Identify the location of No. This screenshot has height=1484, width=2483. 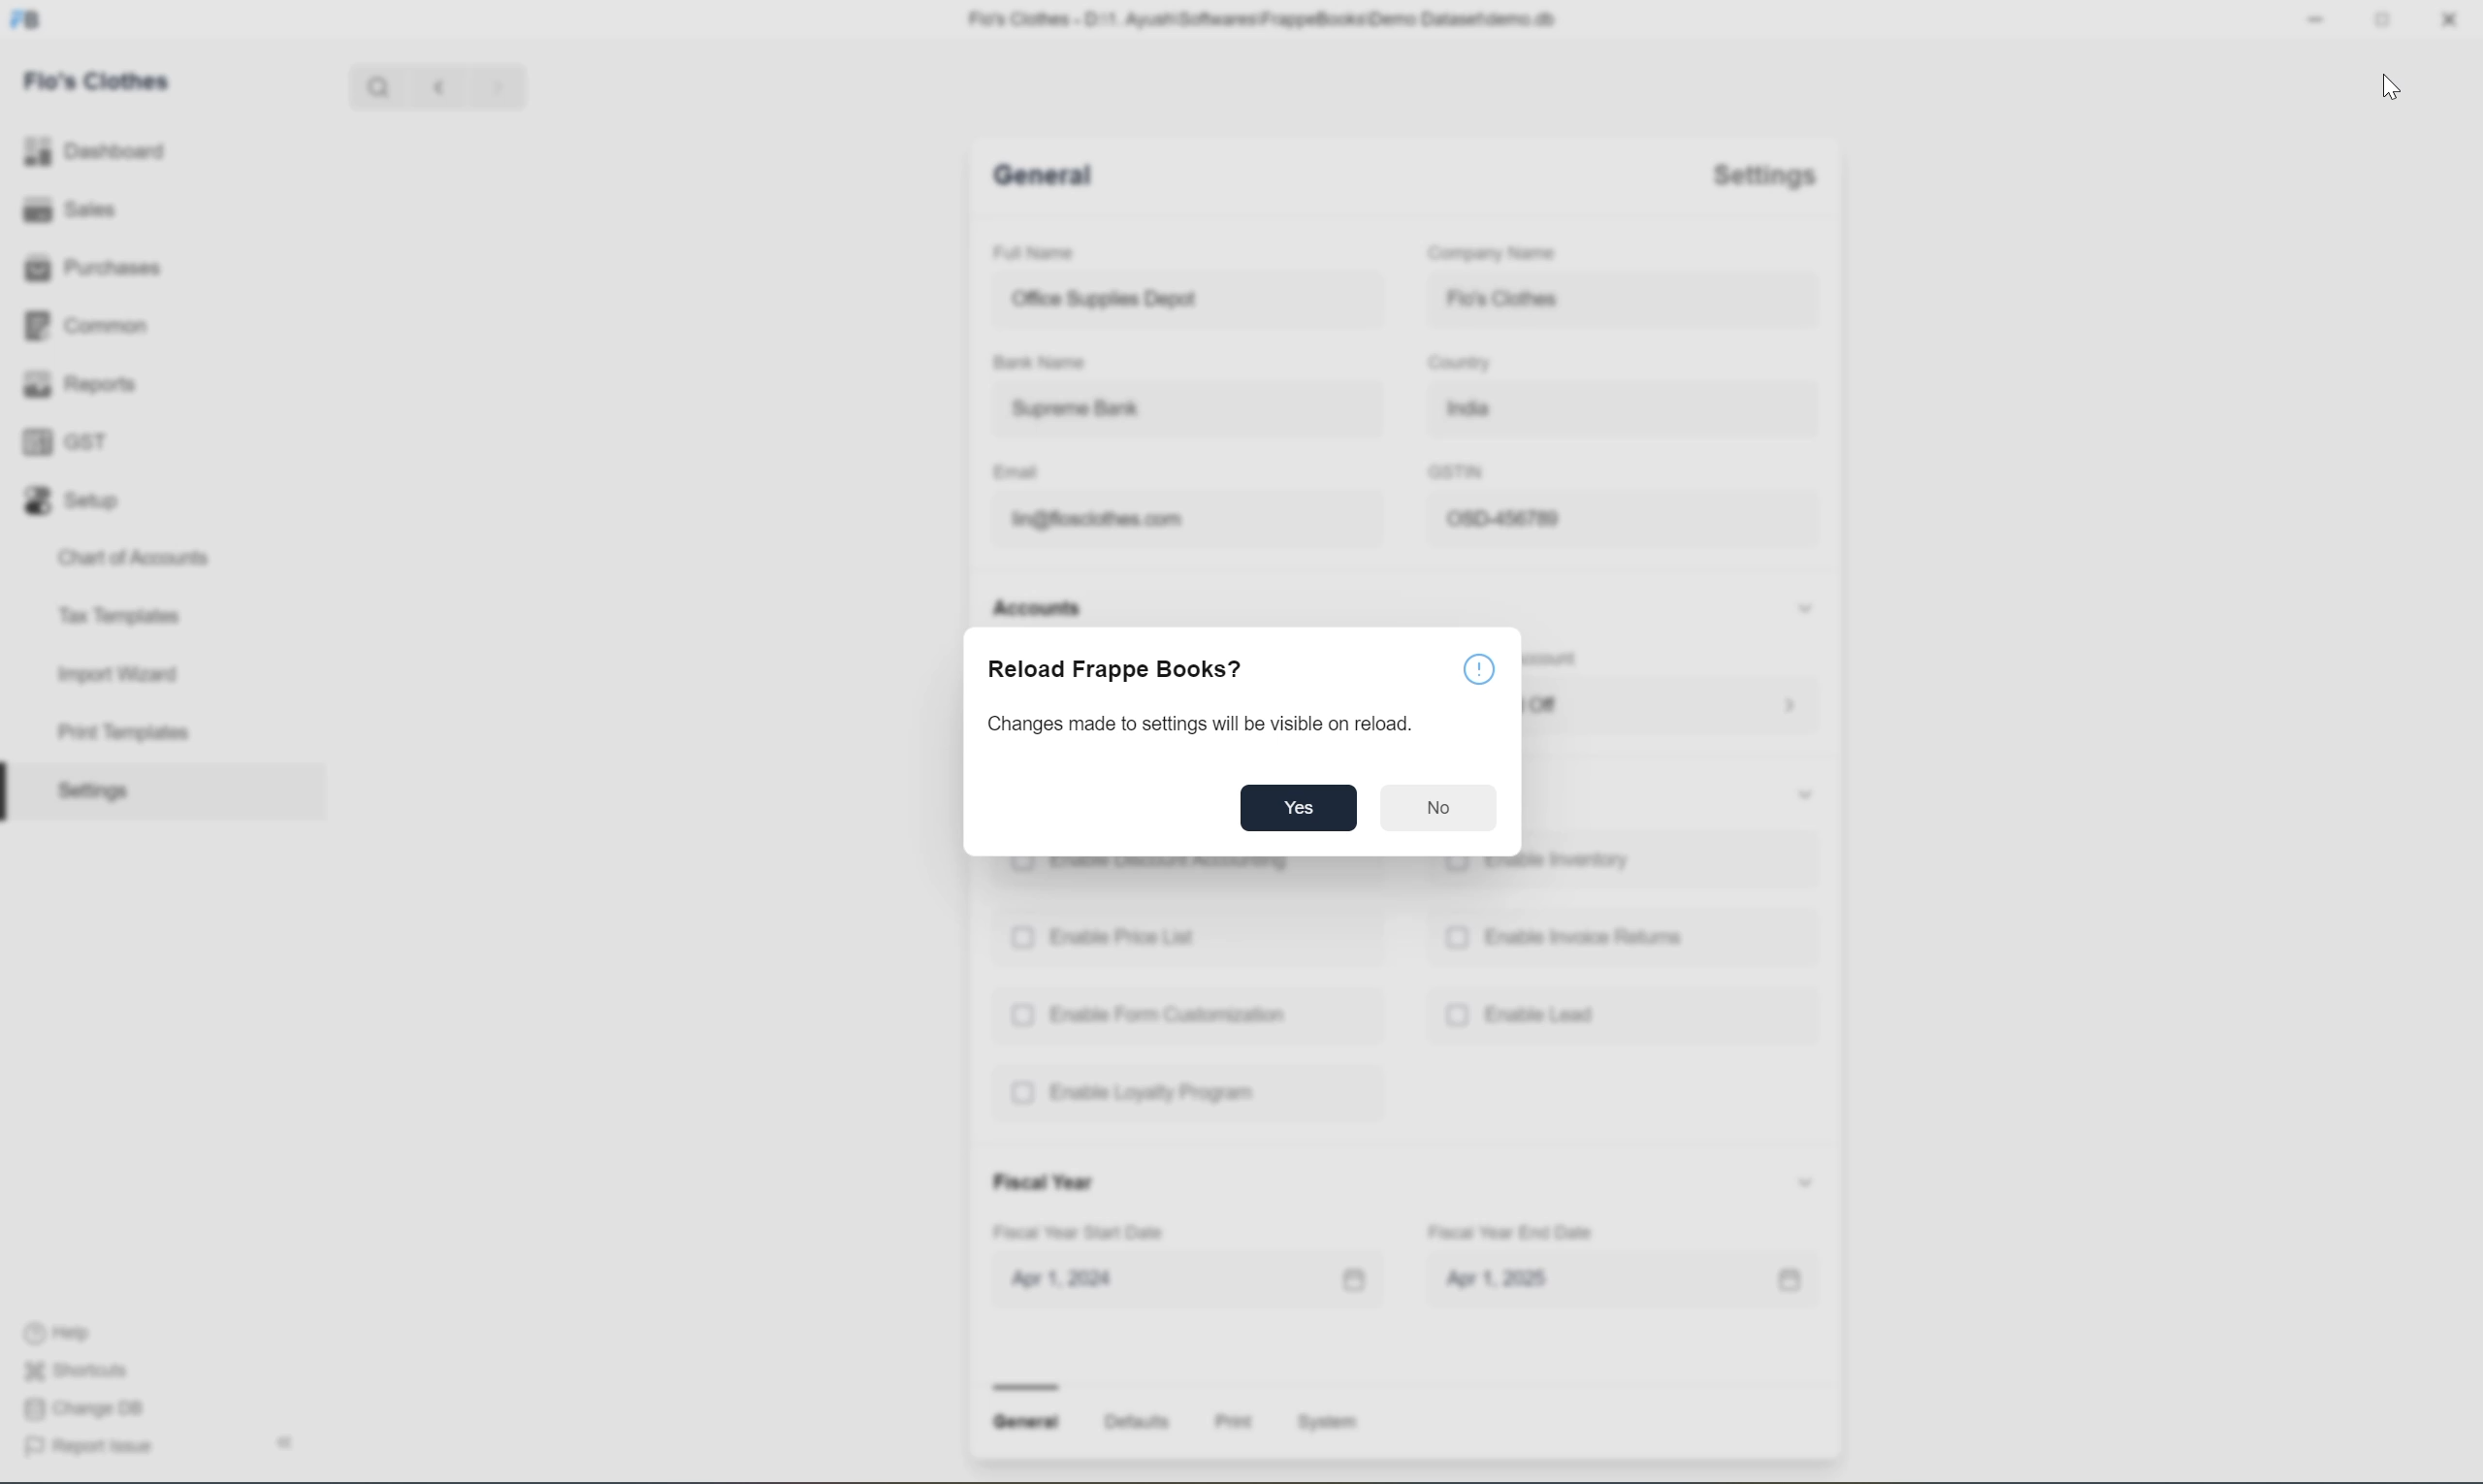
(1441, 807).